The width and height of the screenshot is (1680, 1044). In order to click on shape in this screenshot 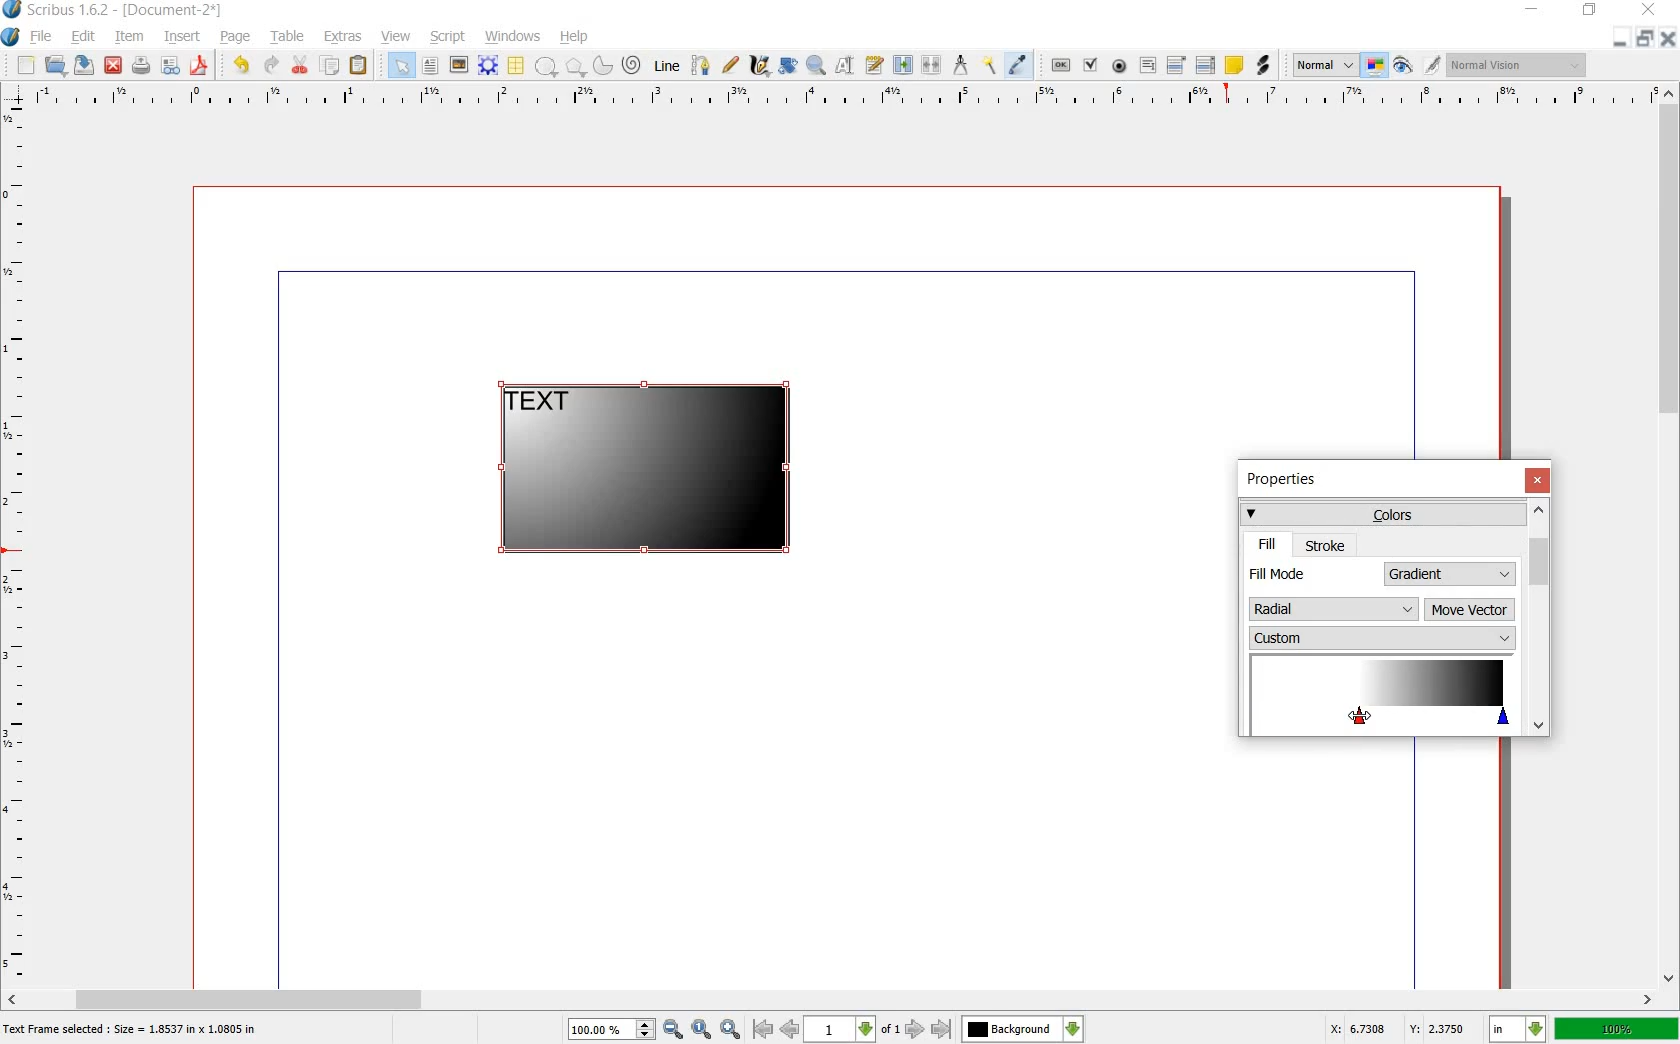, I will do `click(546, 67)`.